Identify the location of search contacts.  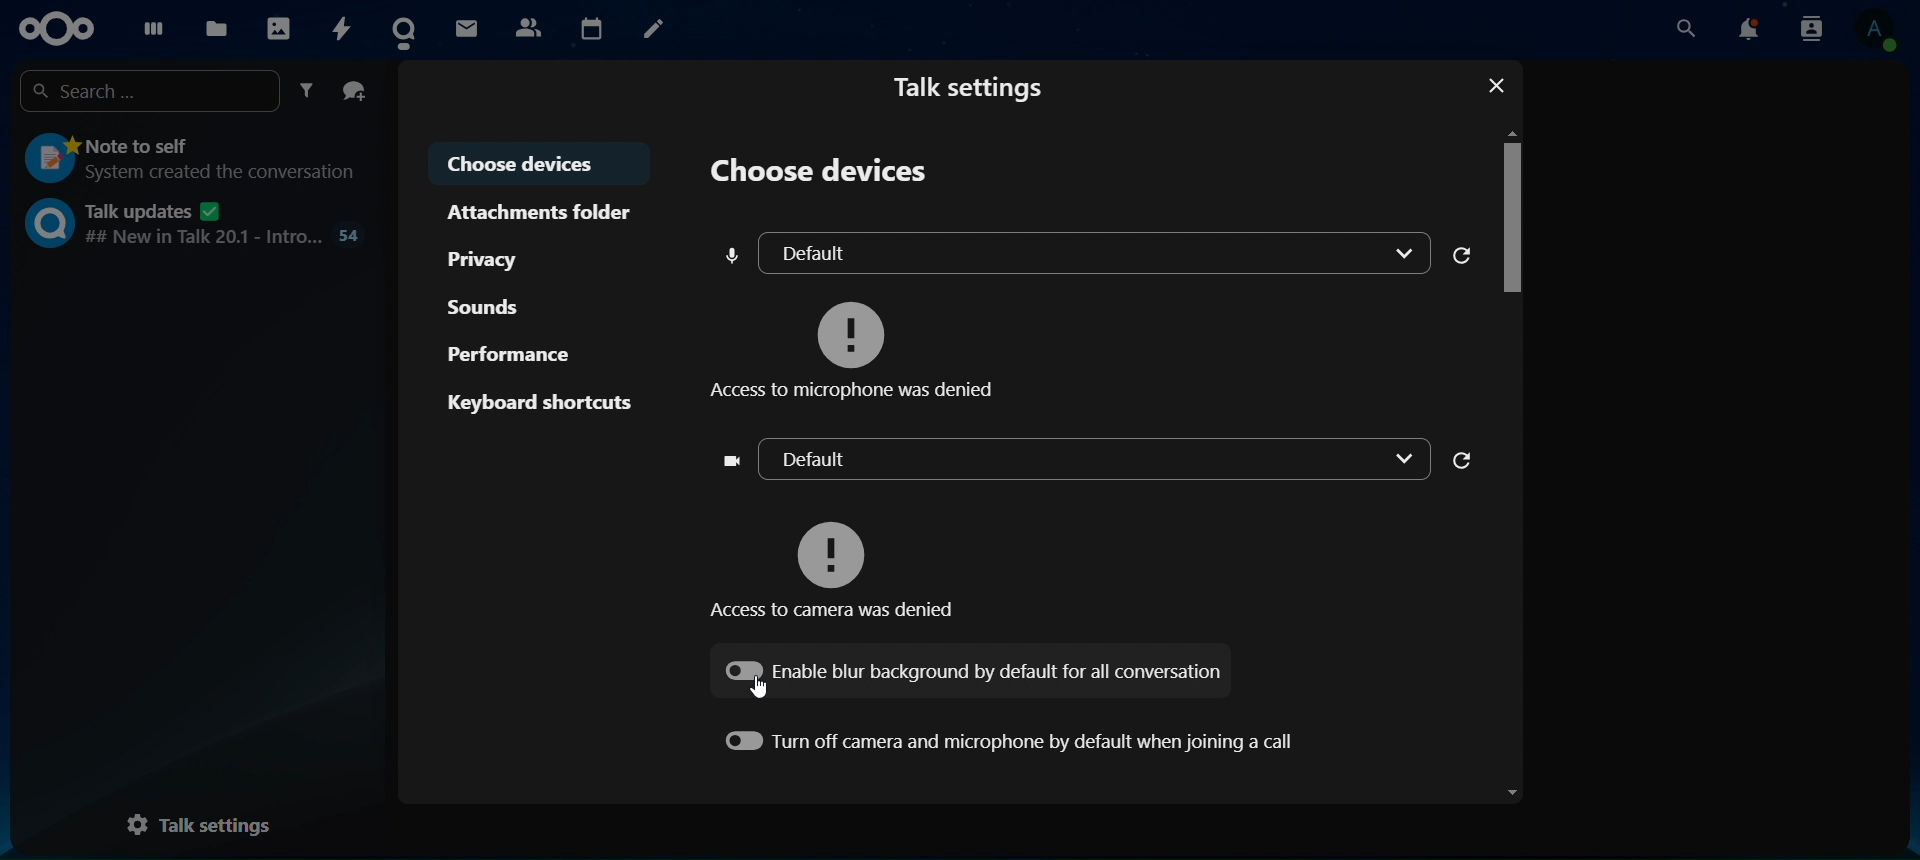
(1685, 28).